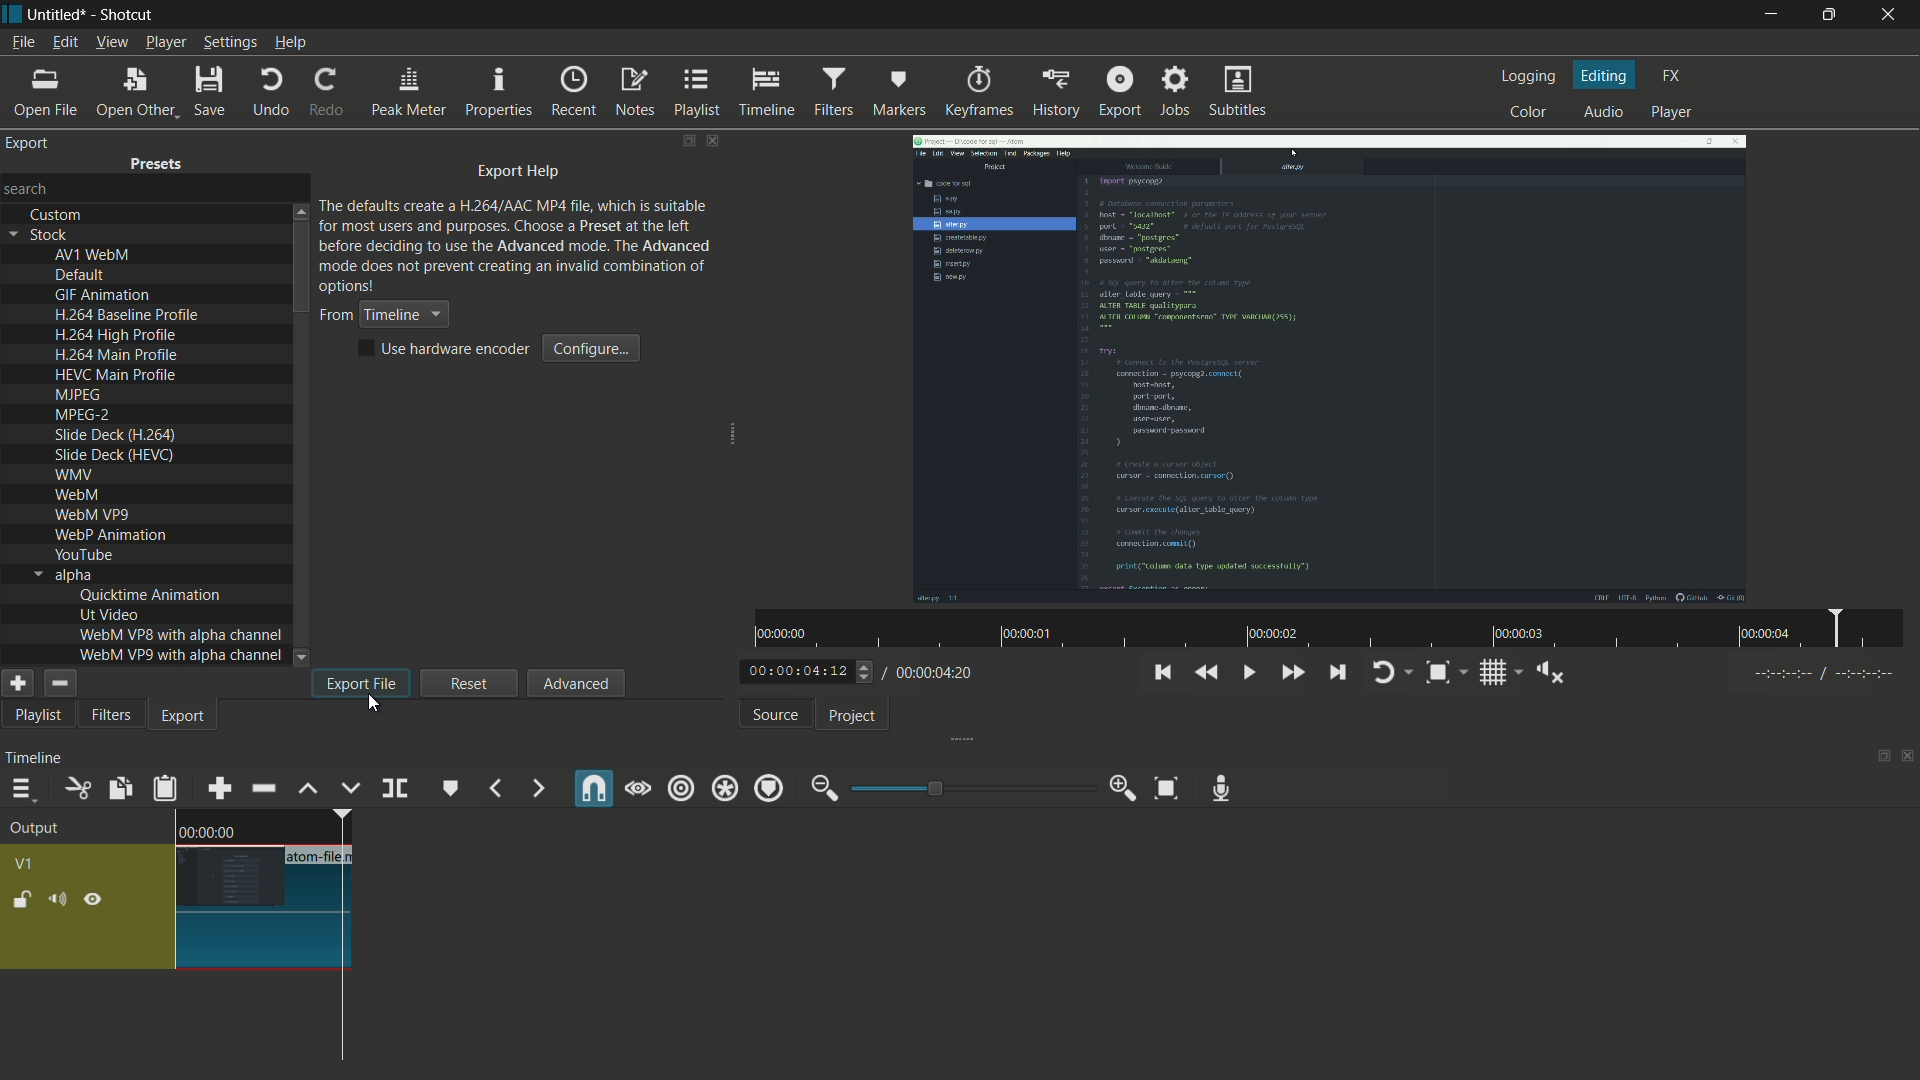 The height and width of the screenshot is (1080, 1920). I want to click on configure, so click(593, 348).